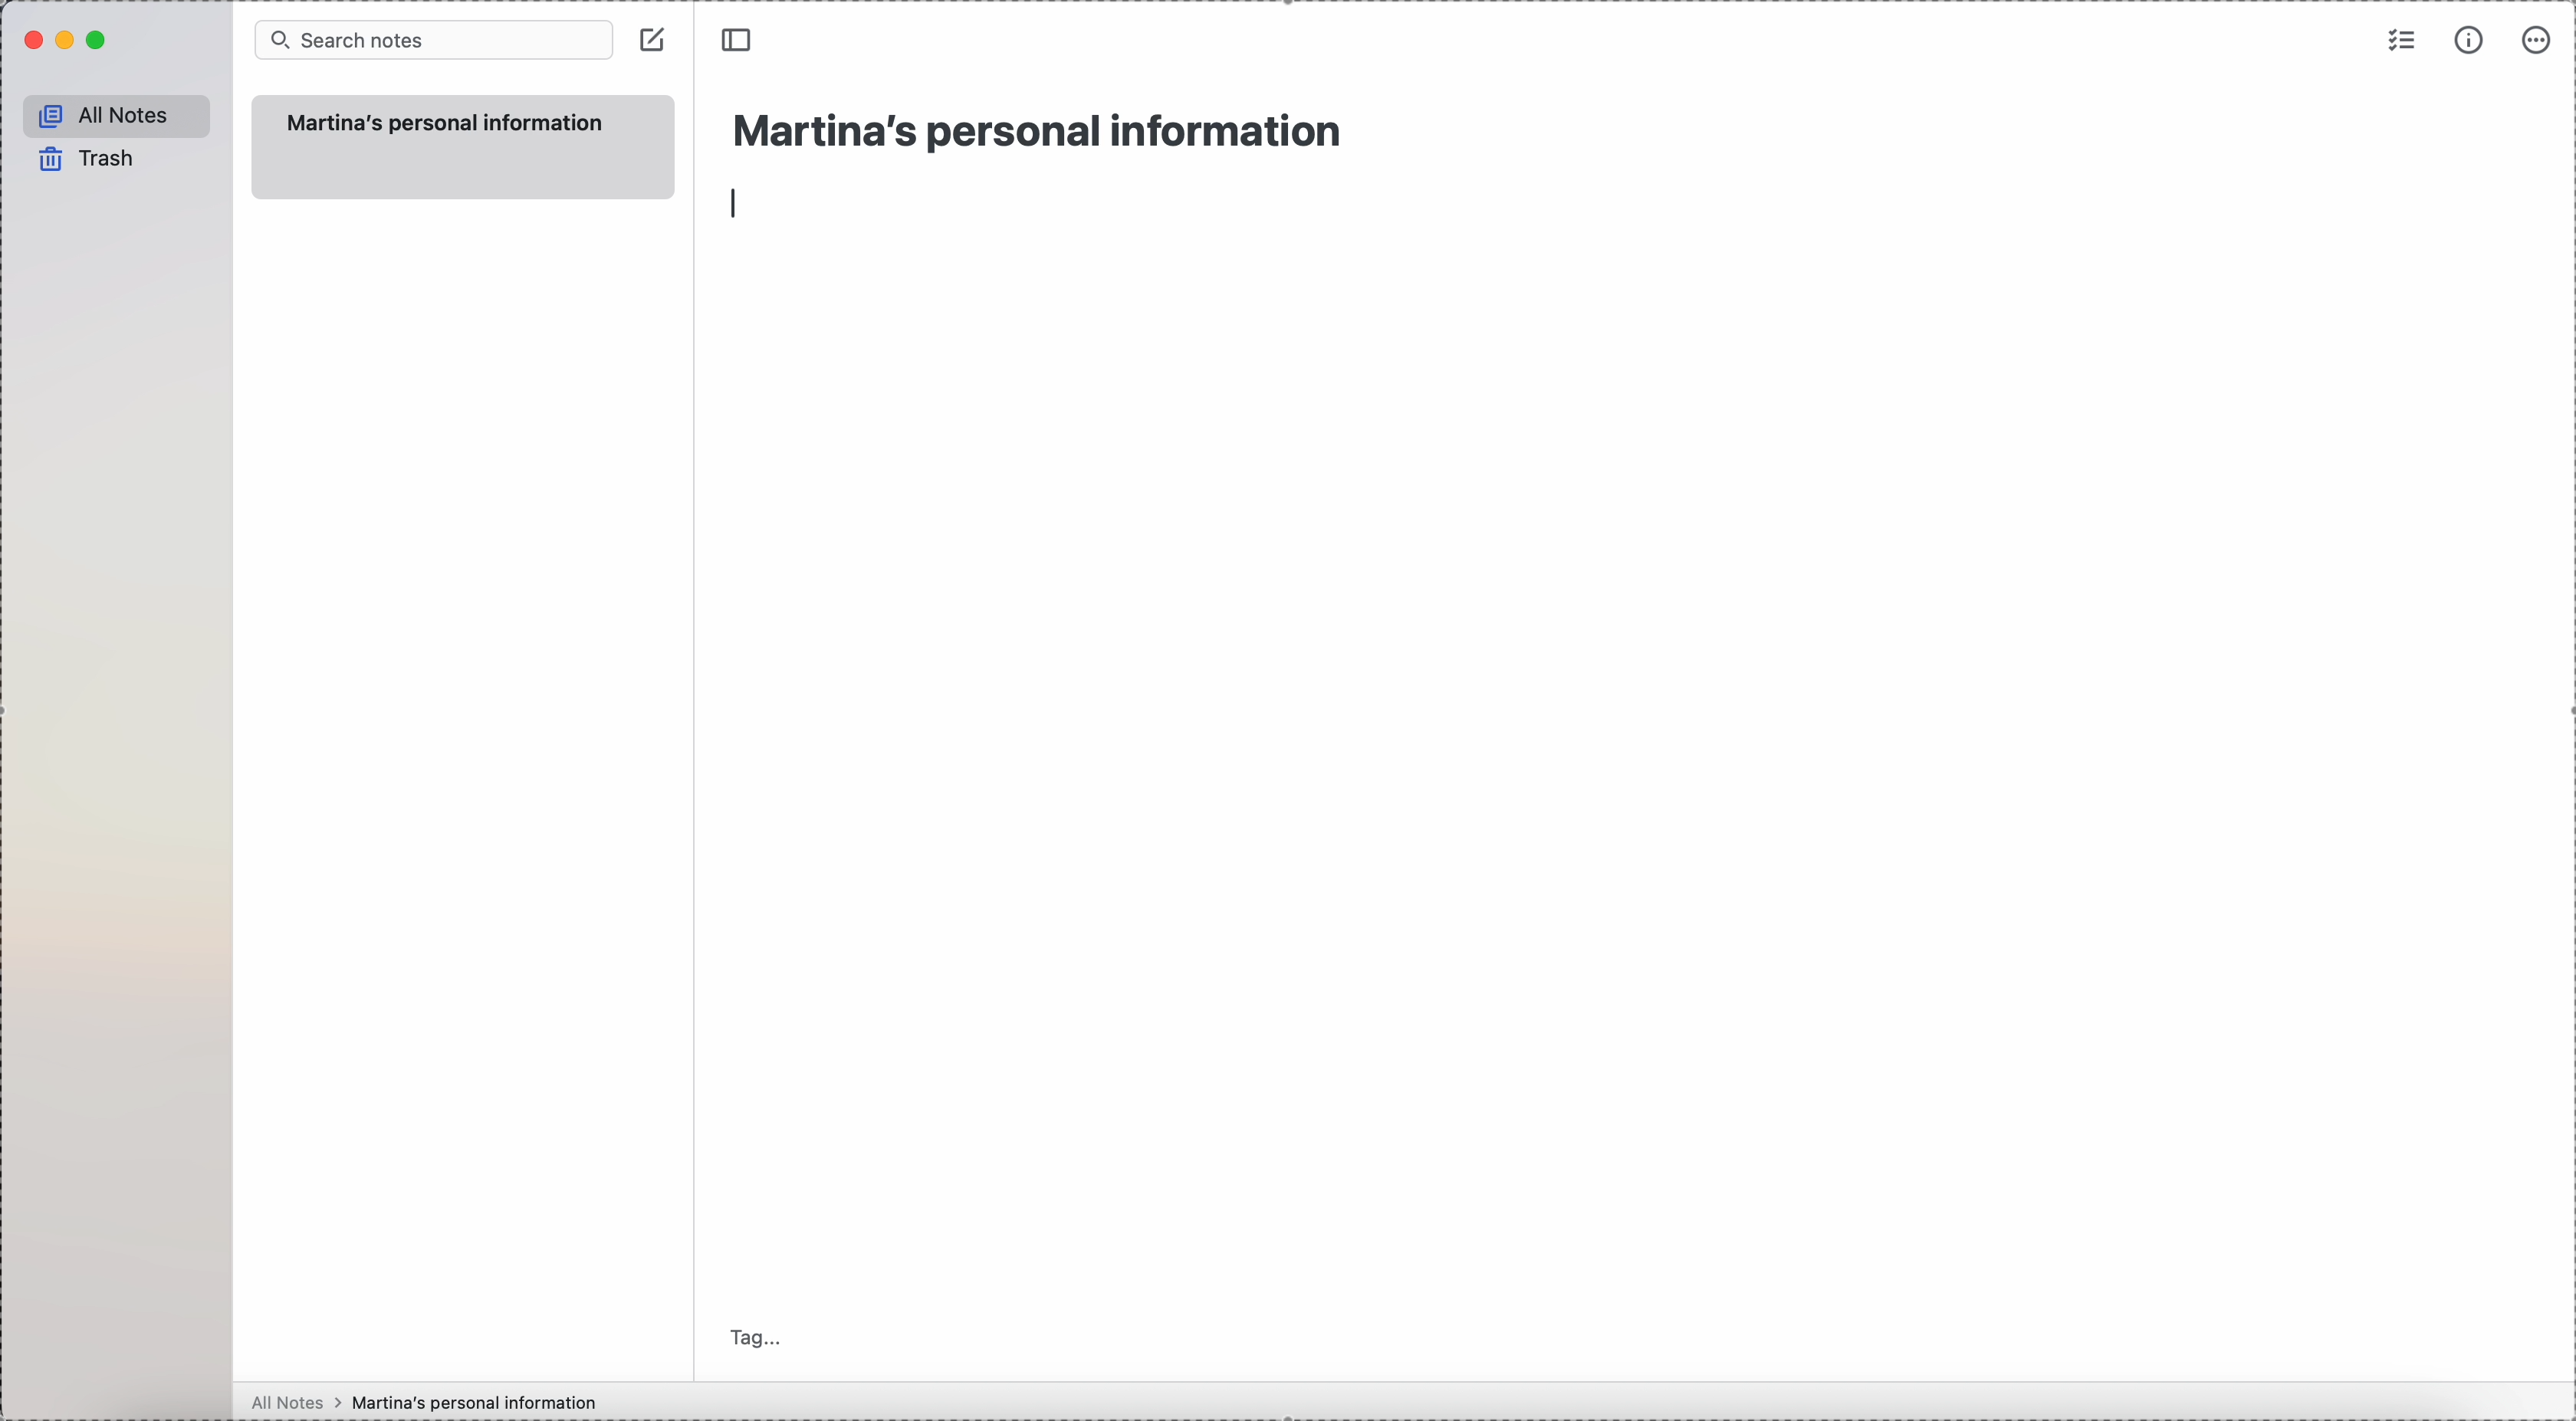  I want to click on check list, so click(2399, 43).